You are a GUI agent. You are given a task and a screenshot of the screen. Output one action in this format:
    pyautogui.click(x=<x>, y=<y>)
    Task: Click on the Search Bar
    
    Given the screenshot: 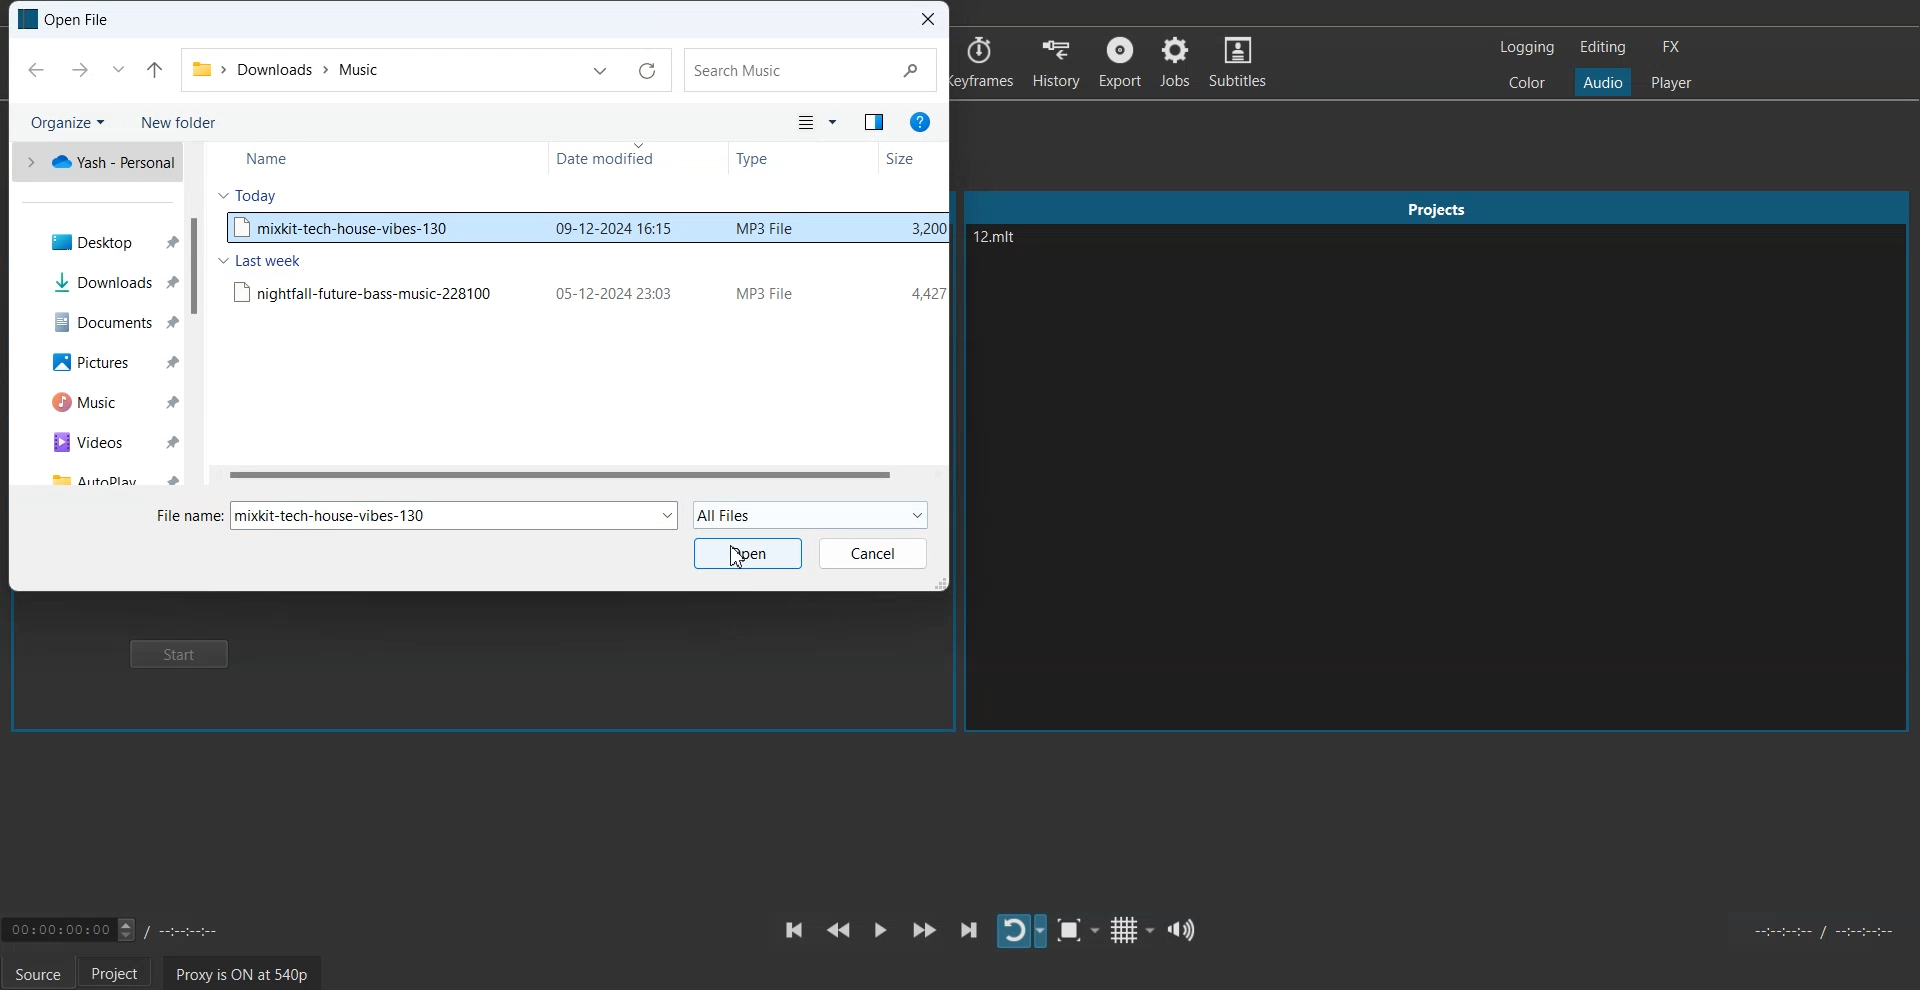 What is the action you would take?
    pyautogui.click(x=811, y=69)
    